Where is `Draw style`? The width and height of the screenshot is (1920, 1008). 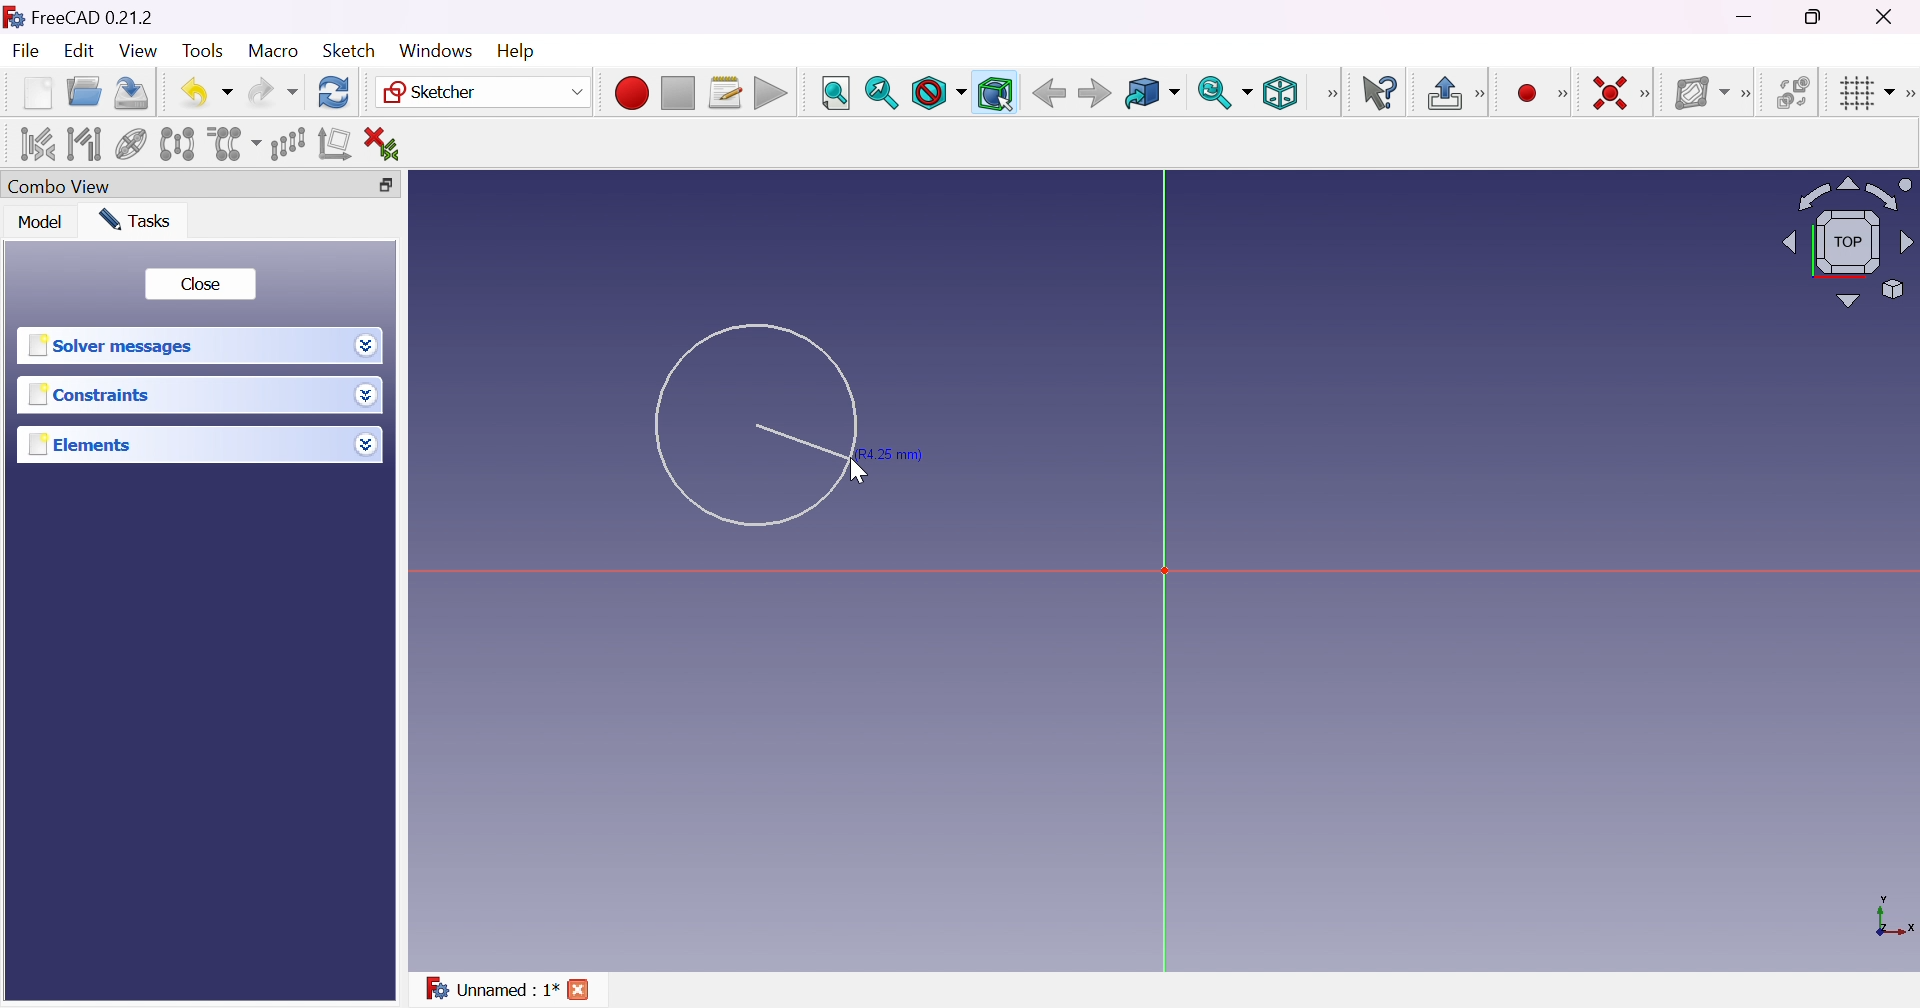 Draw style is located at coordinates (940, 94).